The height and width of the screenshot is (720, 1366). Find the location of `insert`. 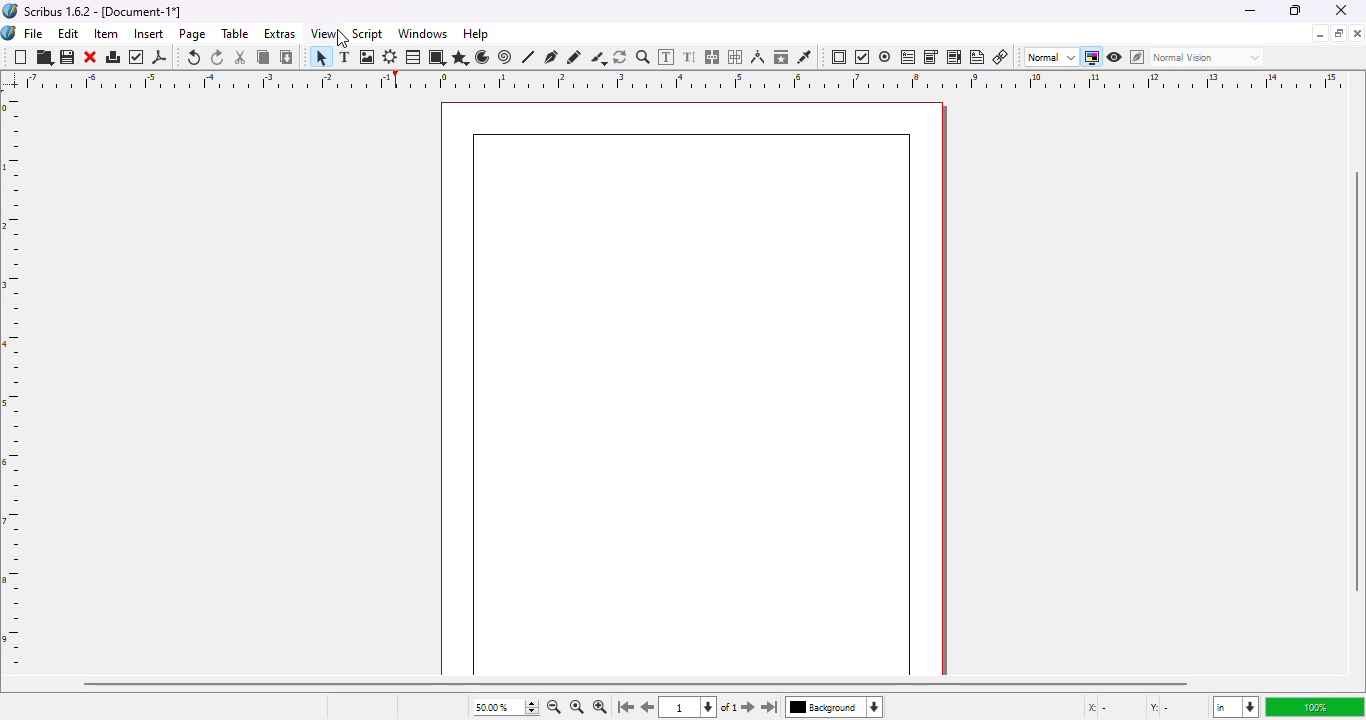

insert is located at coordinates (149, 33).